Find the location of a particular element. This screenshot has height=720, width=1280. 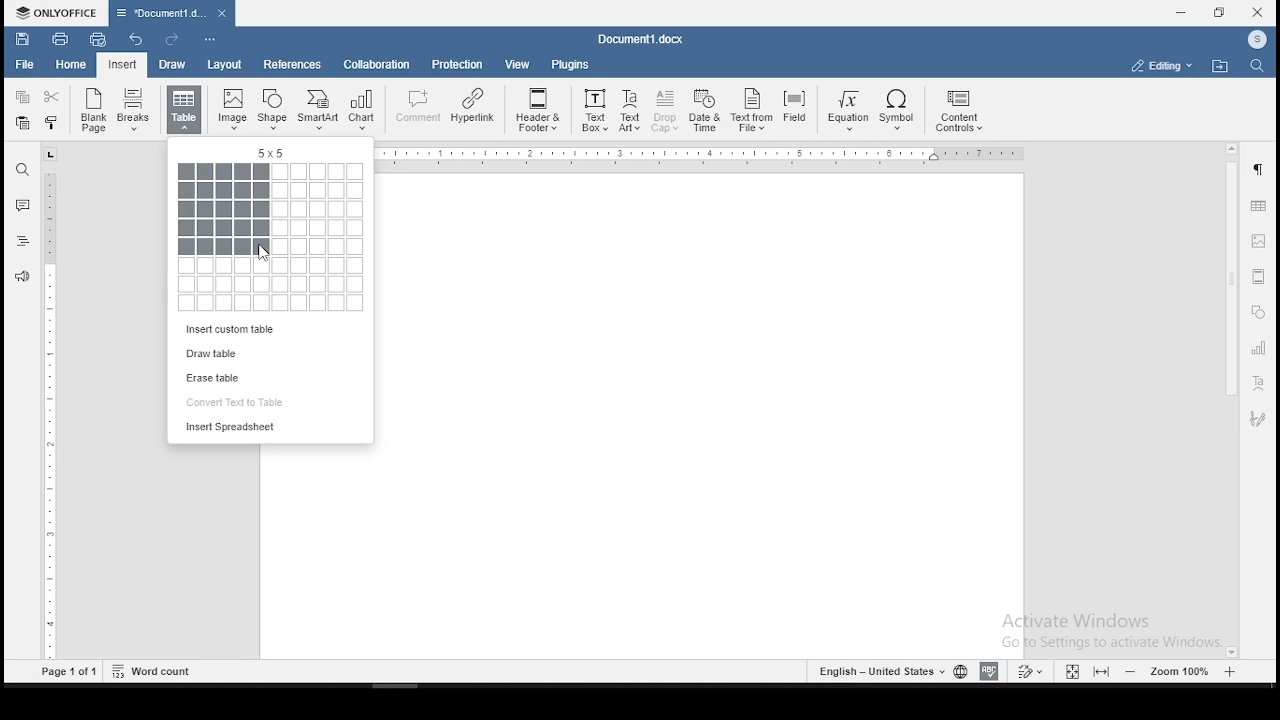

fit to window is located at coordinates (1071, 671).